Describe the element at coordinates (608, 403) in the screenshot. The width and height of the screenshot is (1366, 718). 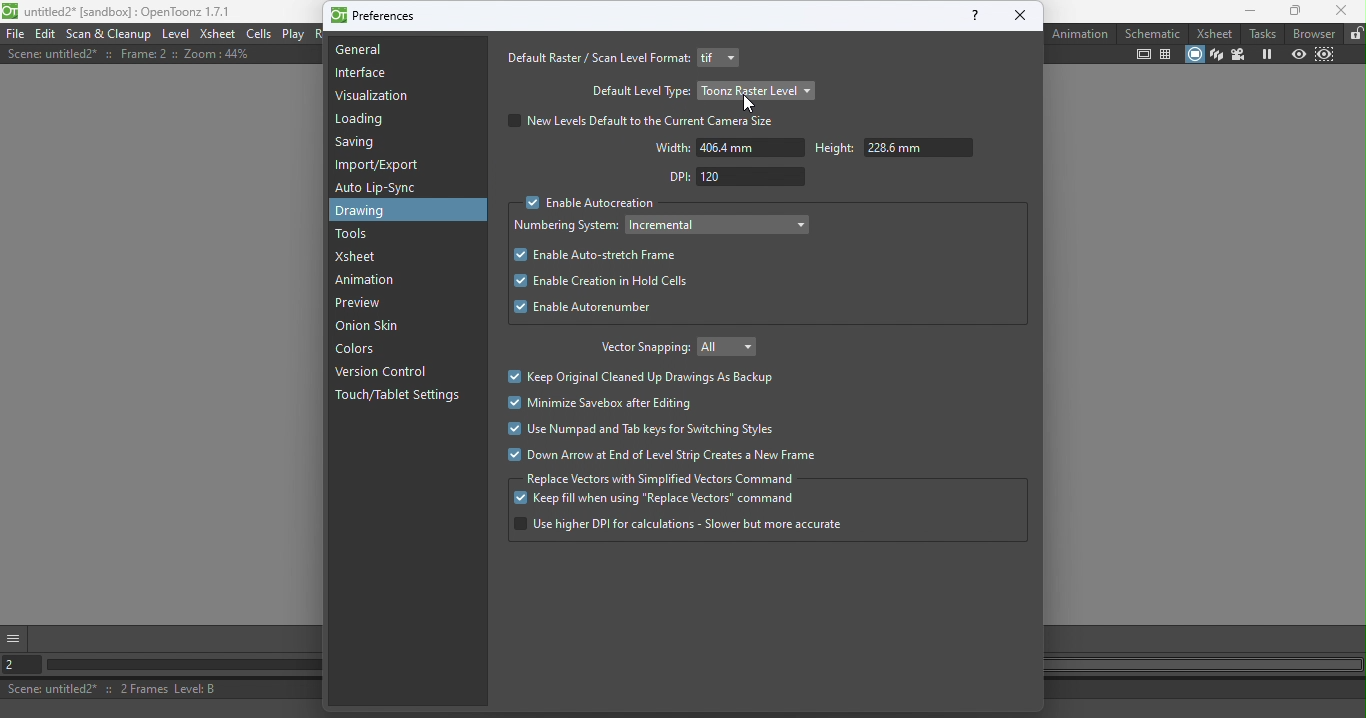
I see `Minimize savebox after editing` at that location.